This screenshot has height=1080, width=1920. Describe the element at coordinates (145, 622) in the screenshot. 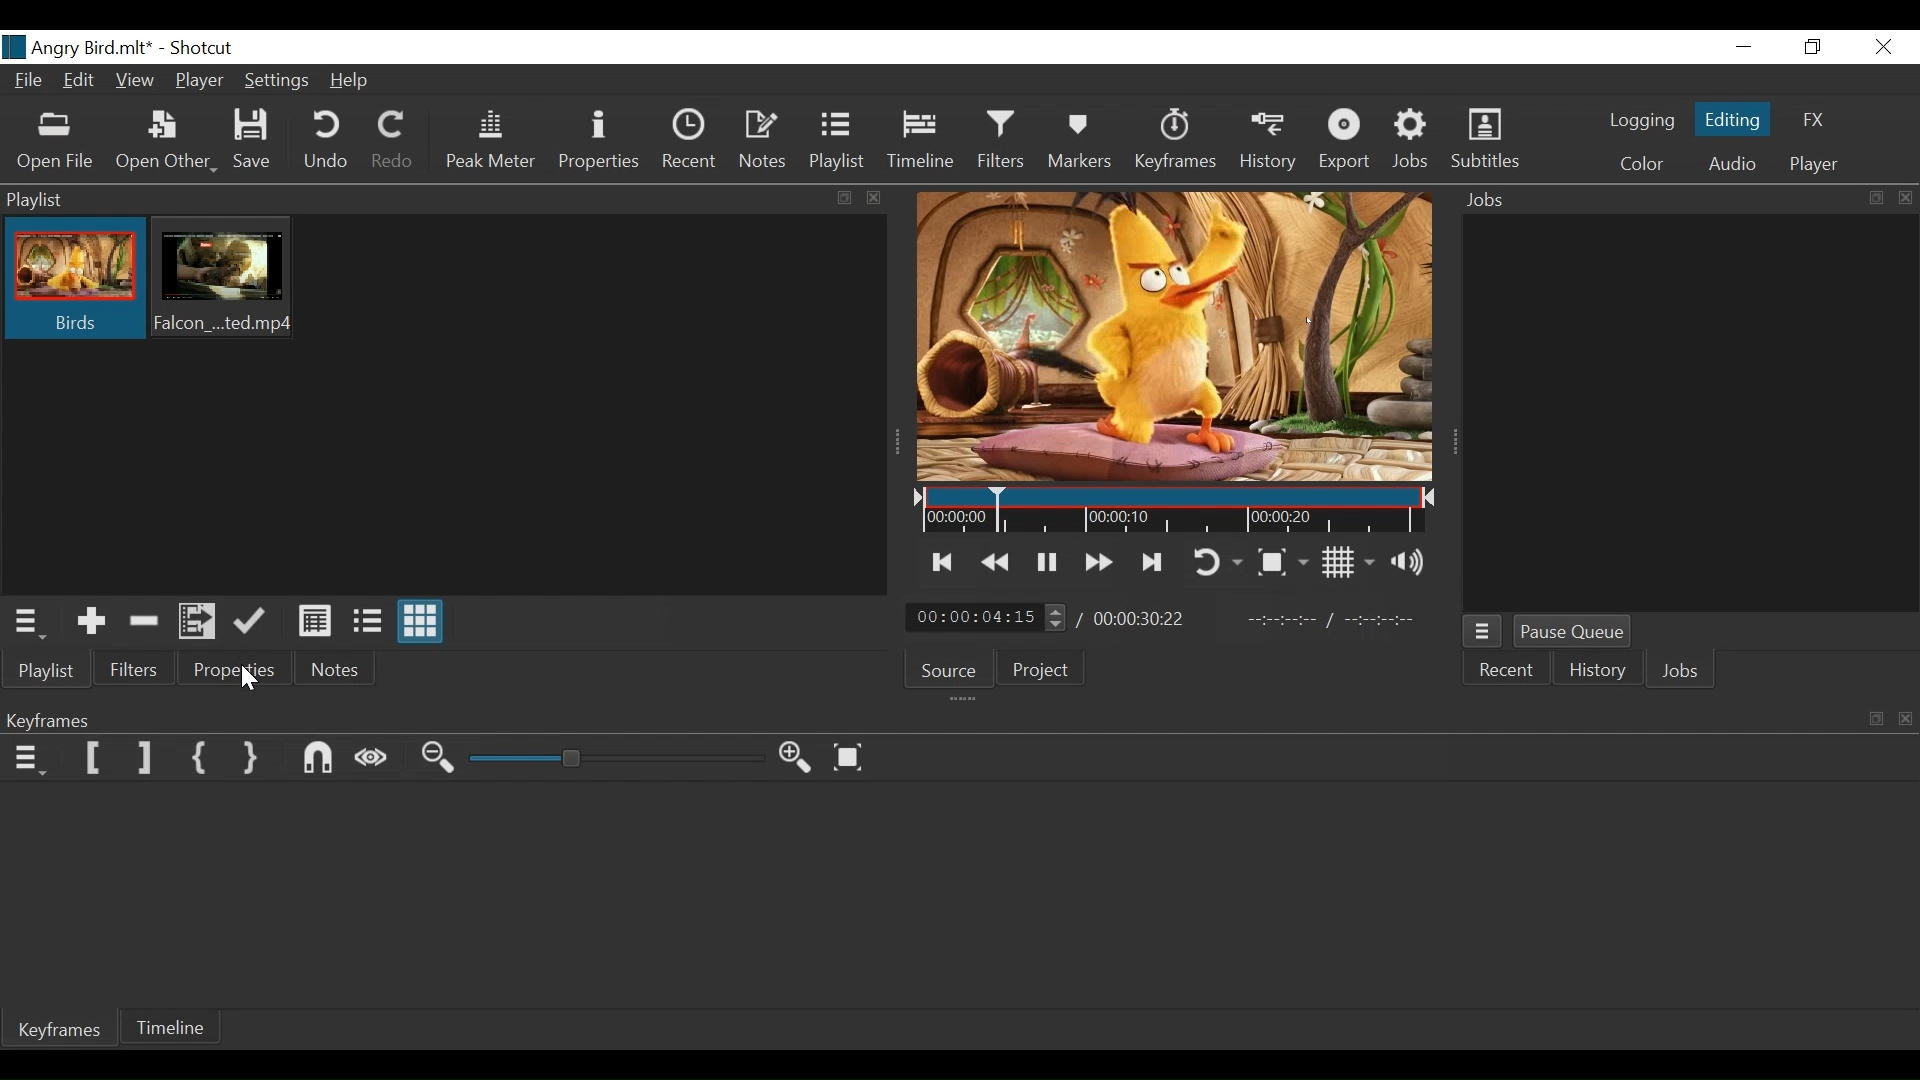

I see `Remove cut` at that location.